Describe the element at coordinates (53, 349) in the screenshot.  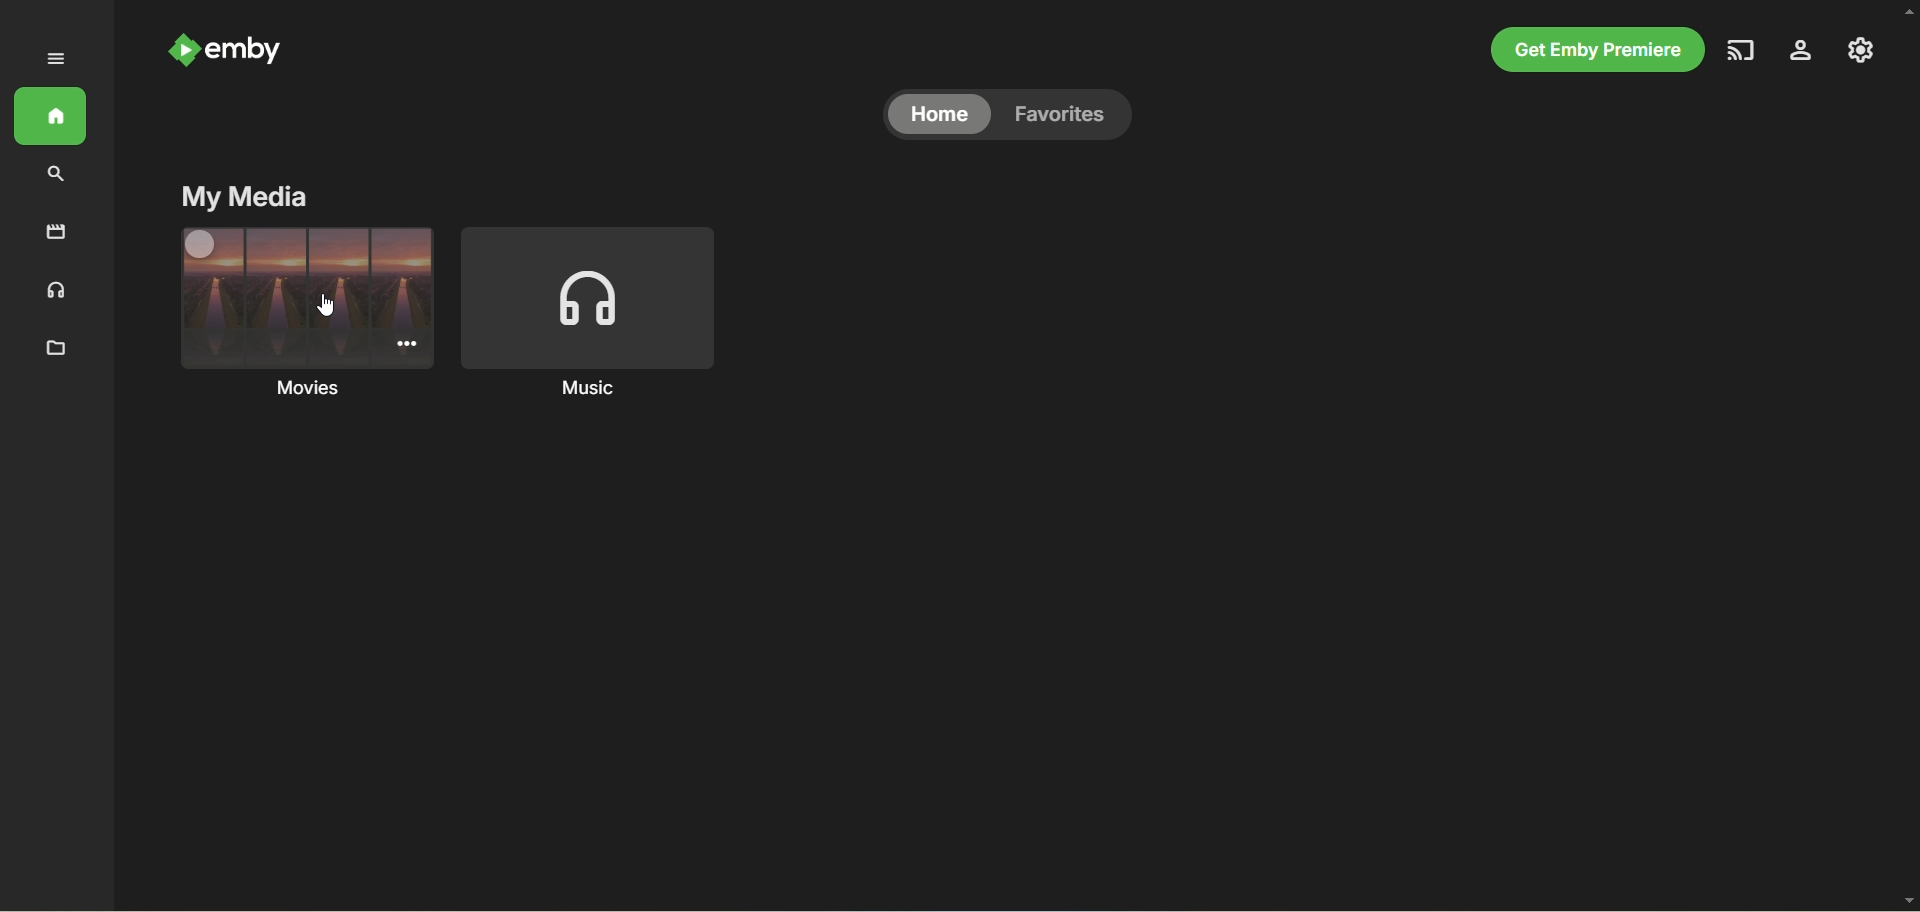
I see `metadata manager` at that location.